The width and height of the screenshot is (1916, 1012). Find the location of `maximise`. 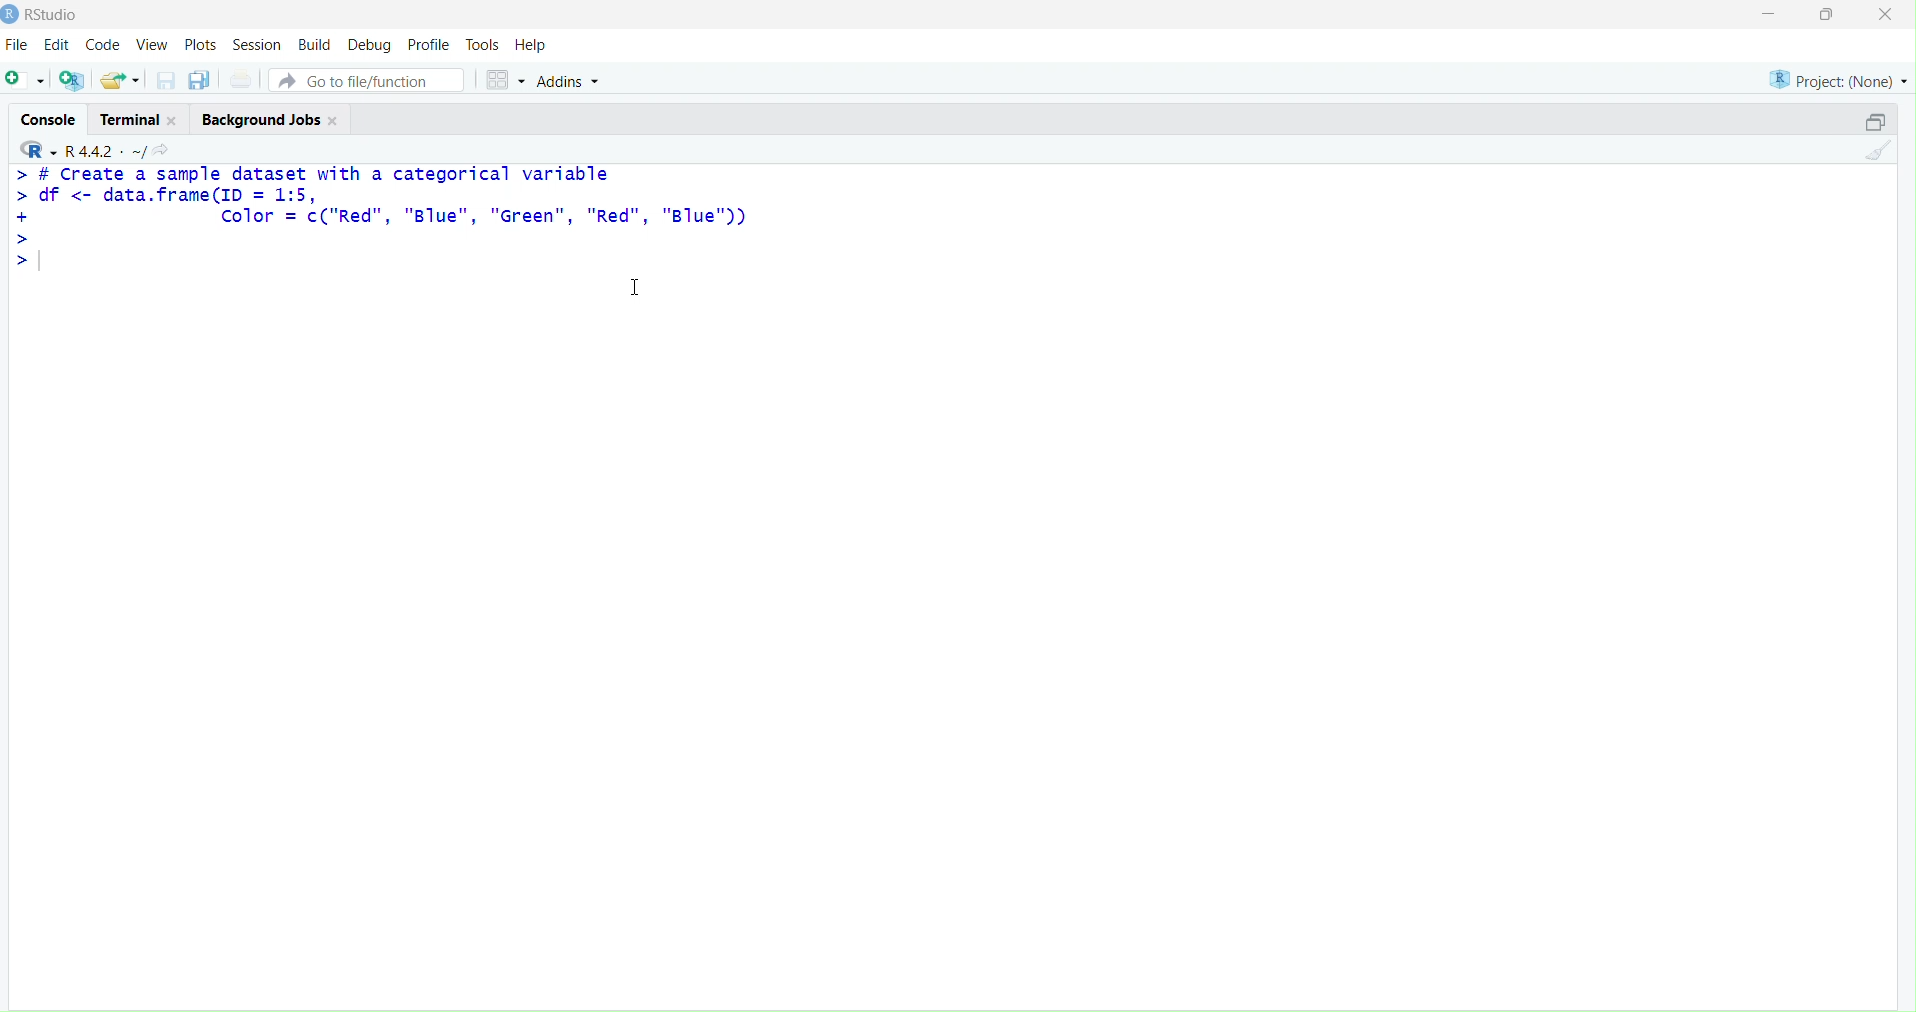

maximise is located at coordinates (1828, 14).